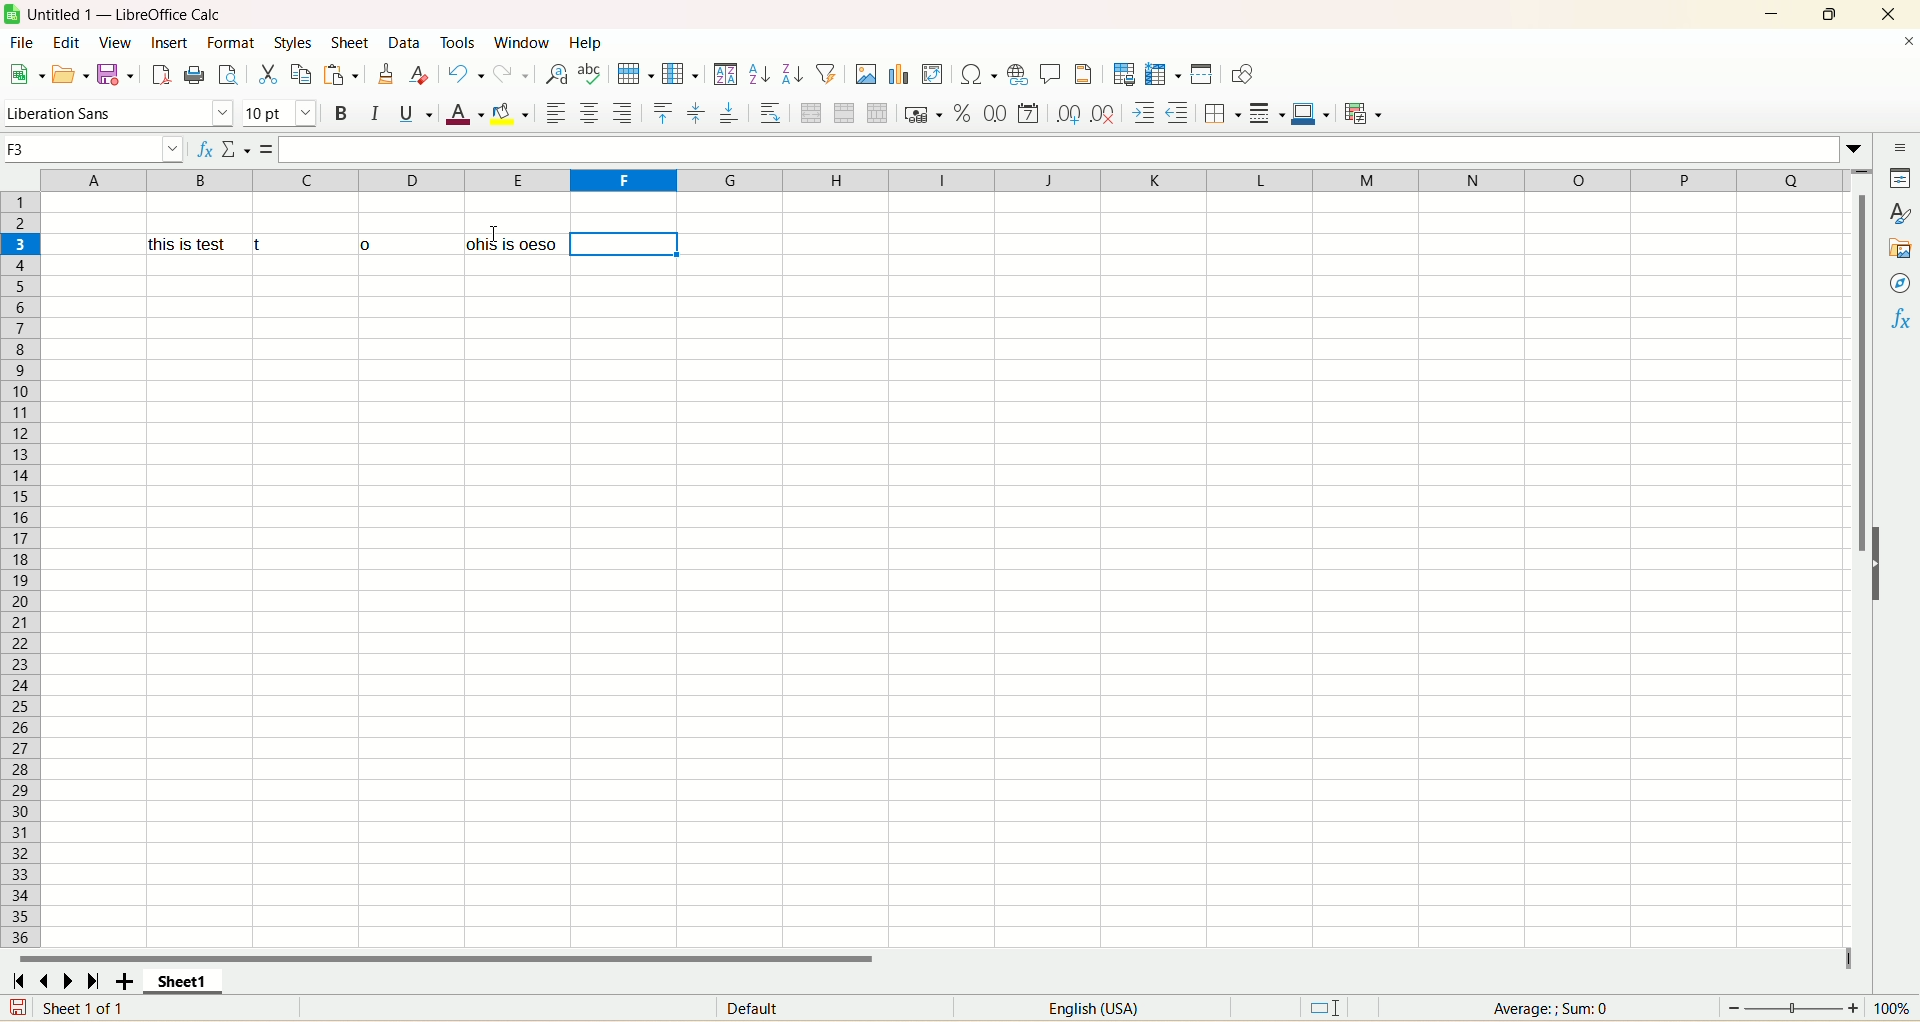 This screenshot has width=1920, height=1022. Describe the element at coordinates (291, 41) in the screenshot. I see `styles` at that location.